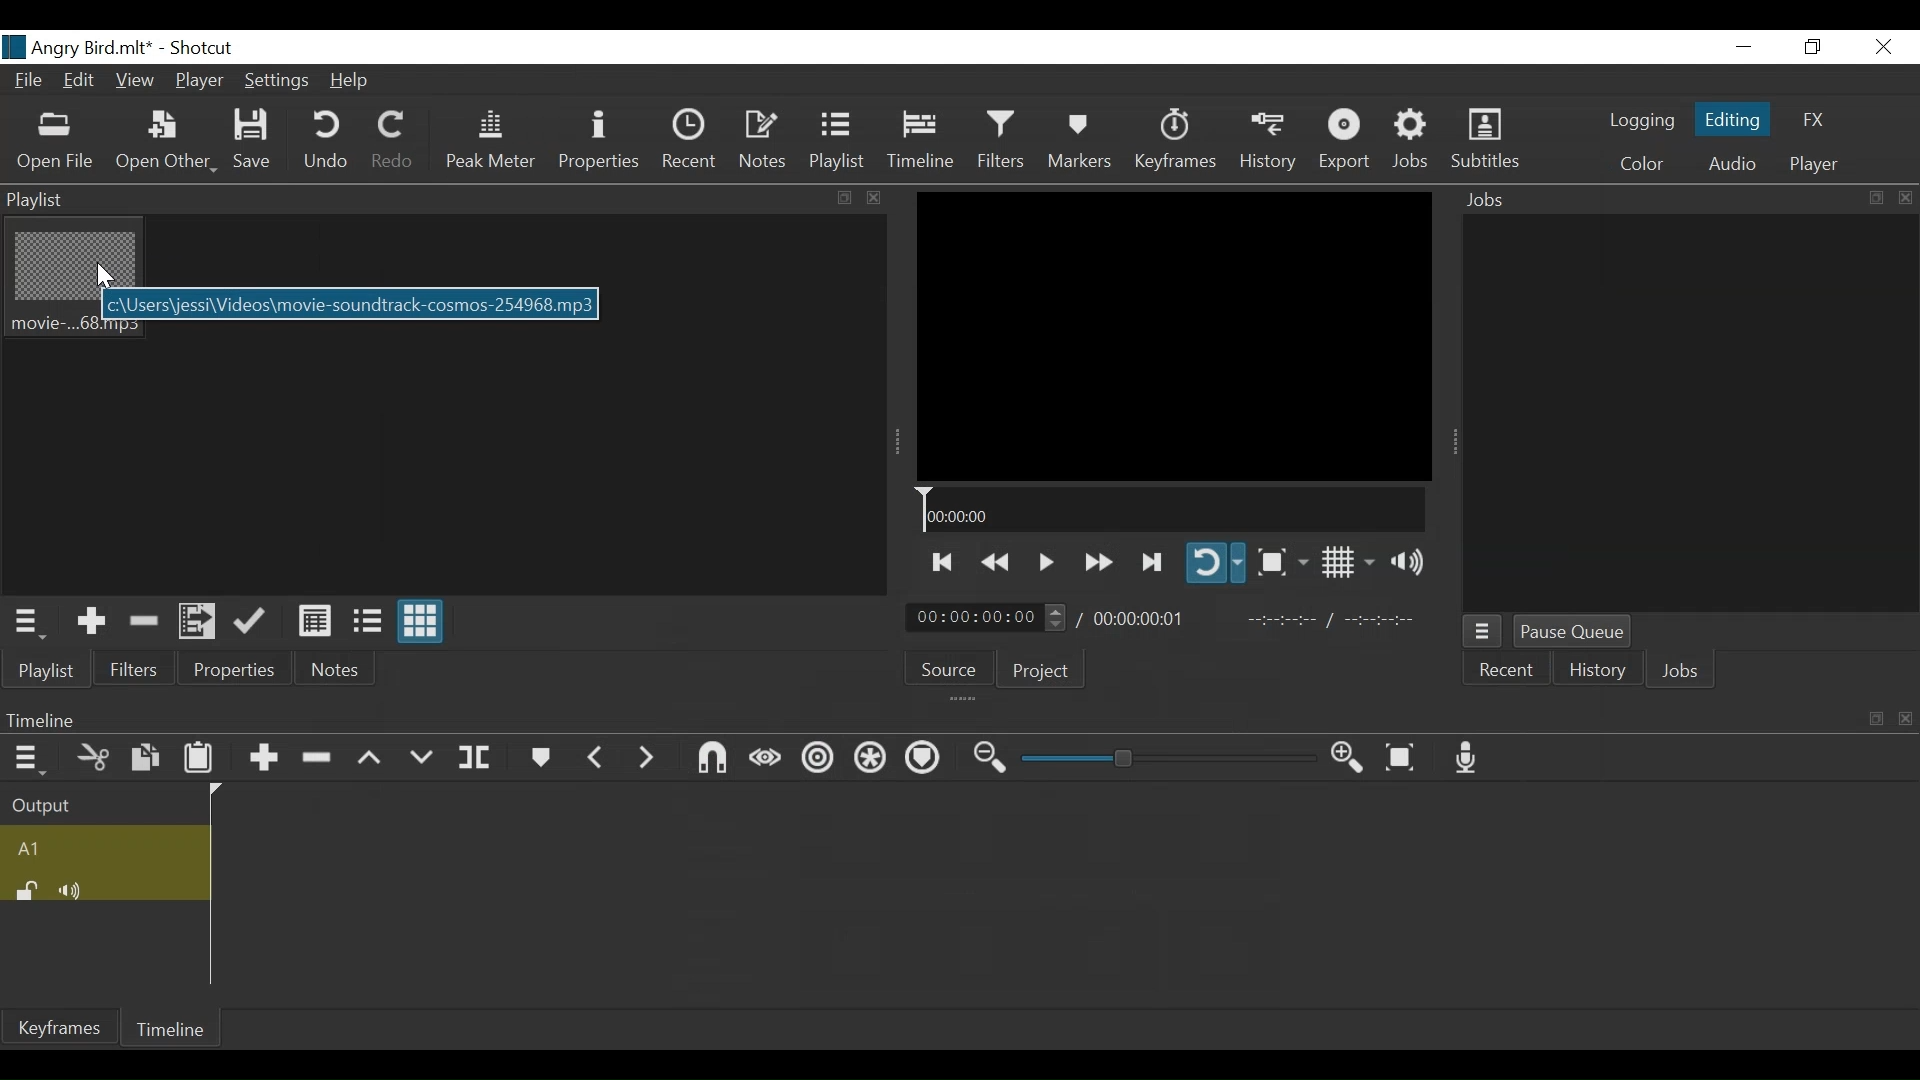 The height and width of the screenshot is (1080, 1920). I want to click on Skip to the next to point, so click(944, 559).